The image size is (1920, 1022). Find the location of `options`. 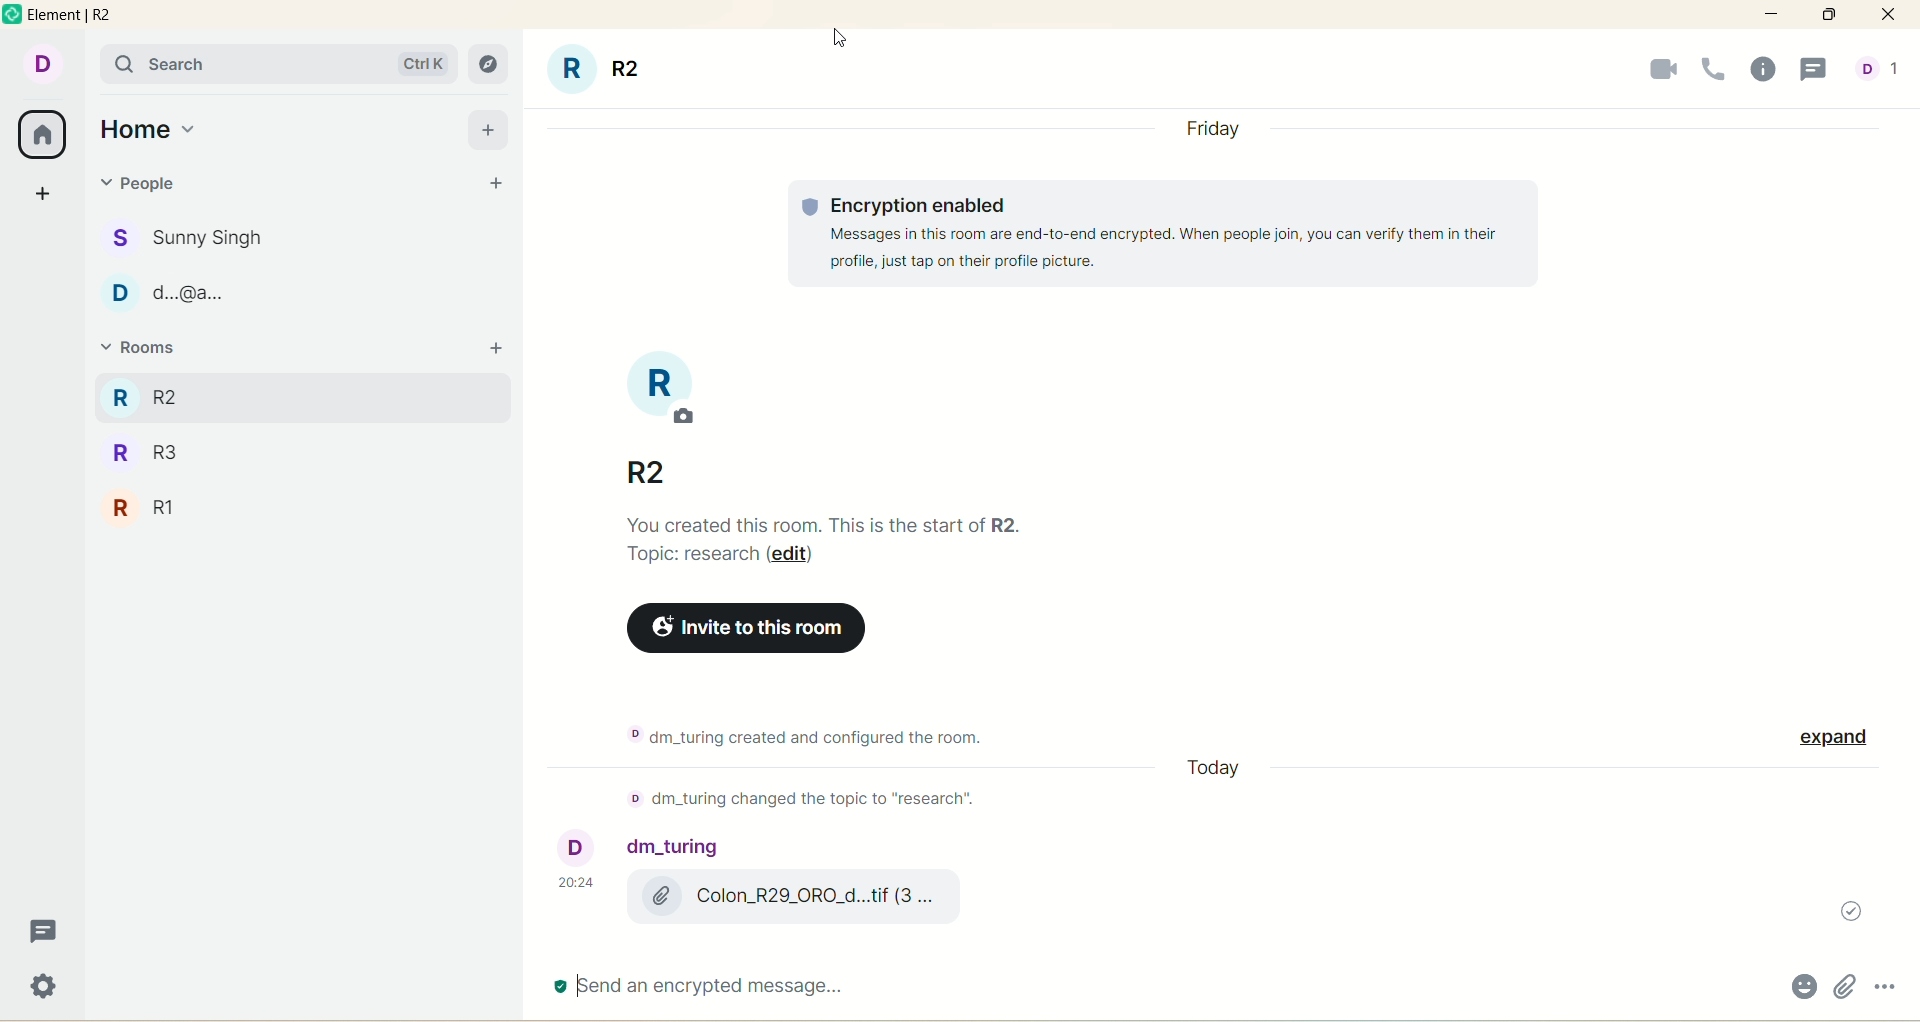

options is located at coordinates (1888, 982).